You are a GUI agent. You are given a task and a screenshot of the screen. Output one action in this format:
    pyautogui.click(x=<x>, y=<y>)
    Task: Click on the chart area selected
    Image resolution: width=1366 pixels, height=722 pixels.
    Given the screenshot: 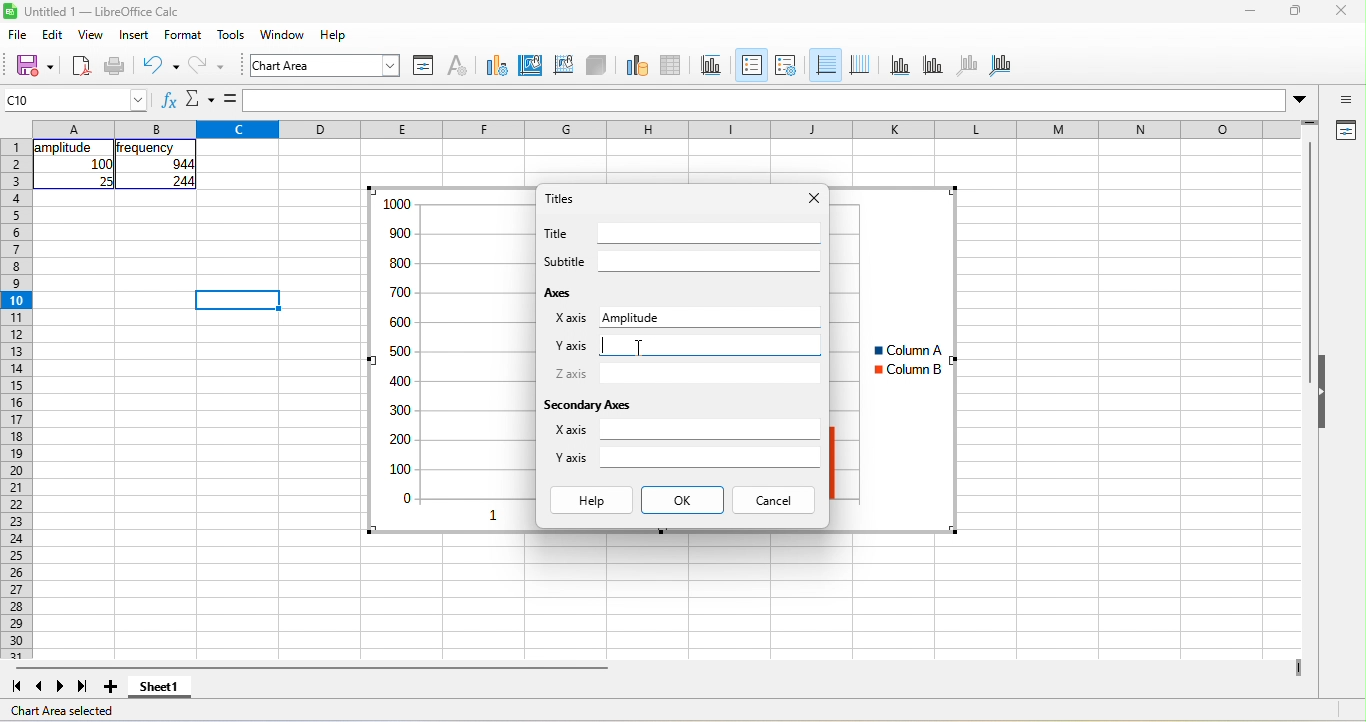 What is the action you would take?
    pyautogui.click(x=62, y=711)
    